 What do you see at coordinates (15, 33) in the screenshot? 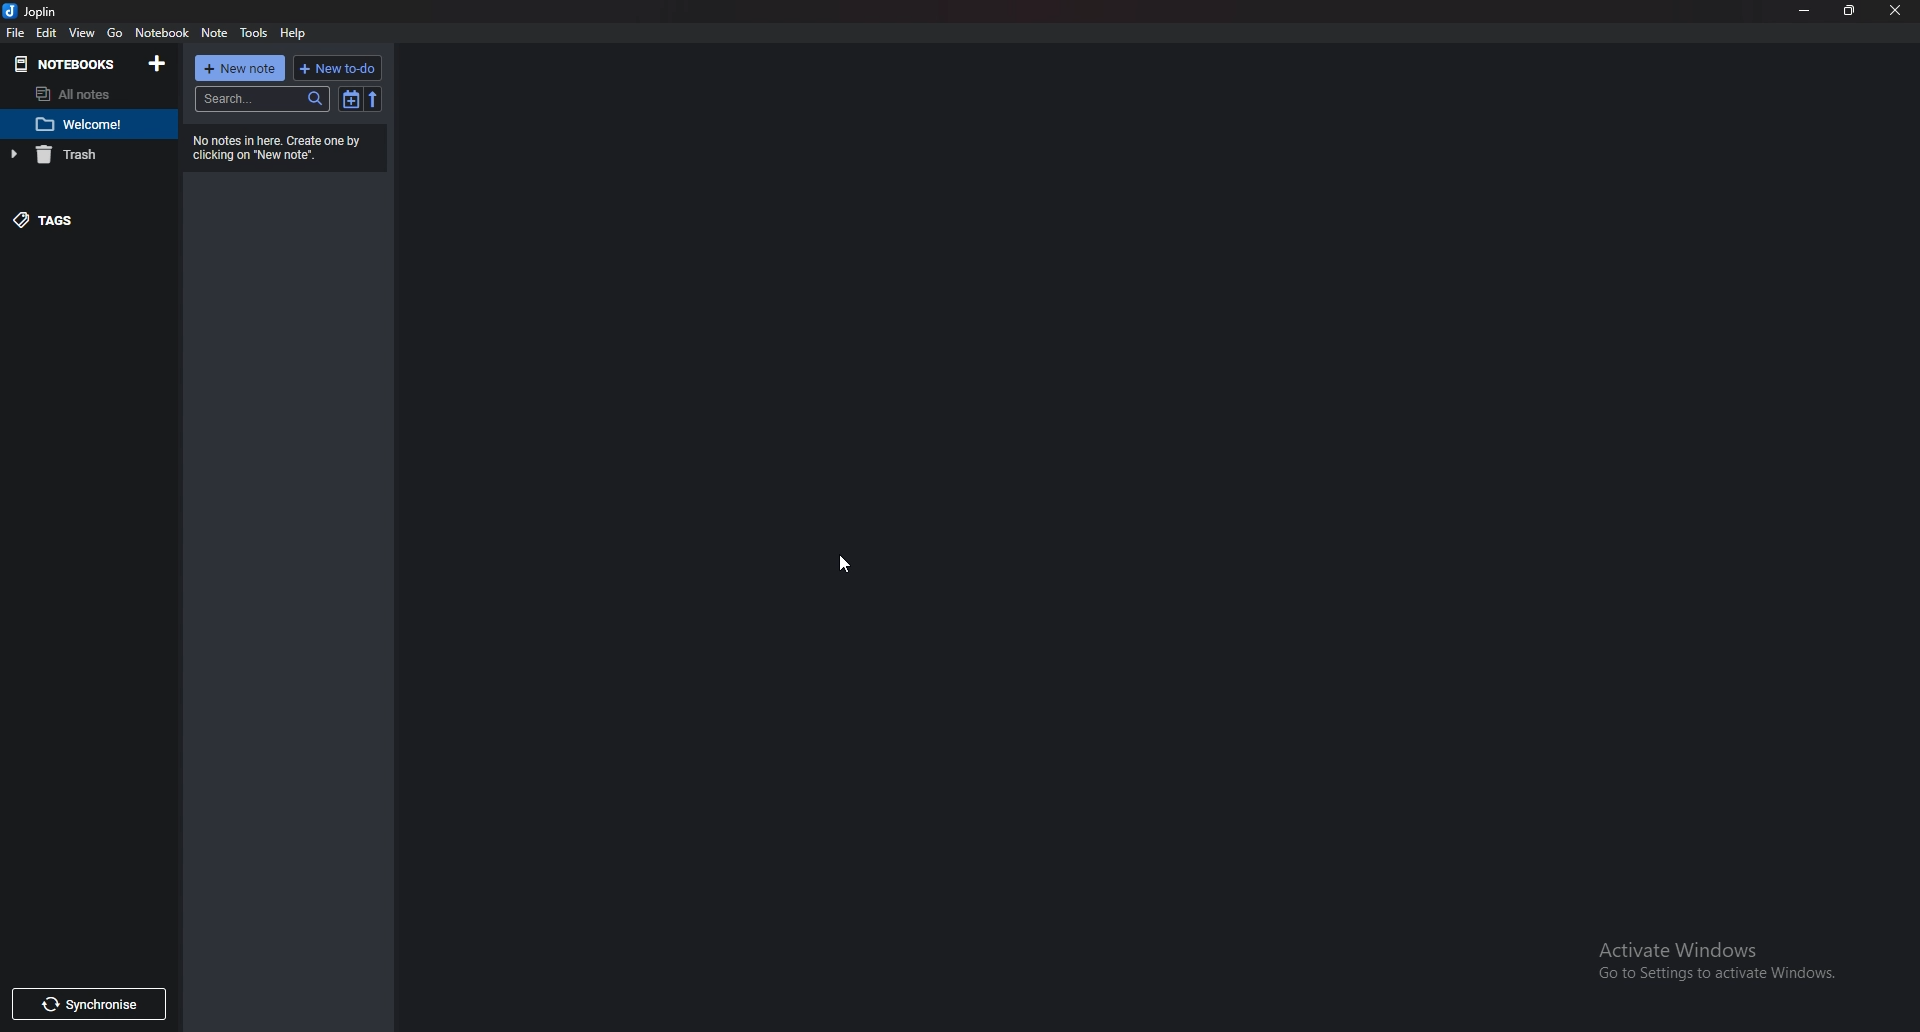
I see `file` at bounding box center [15, 33].